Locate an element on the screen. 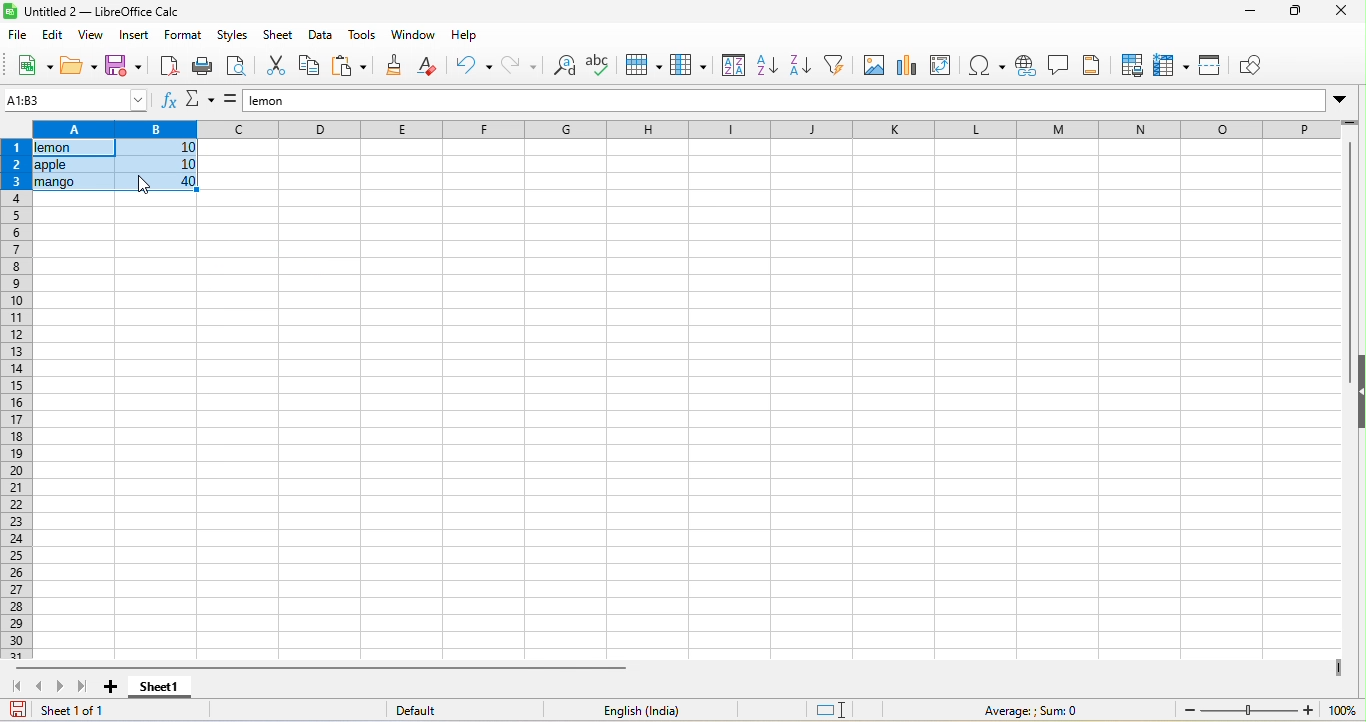 Image resolution: width=1366 pixels, height=722 pixels. format is located at coordinates (187, 37).